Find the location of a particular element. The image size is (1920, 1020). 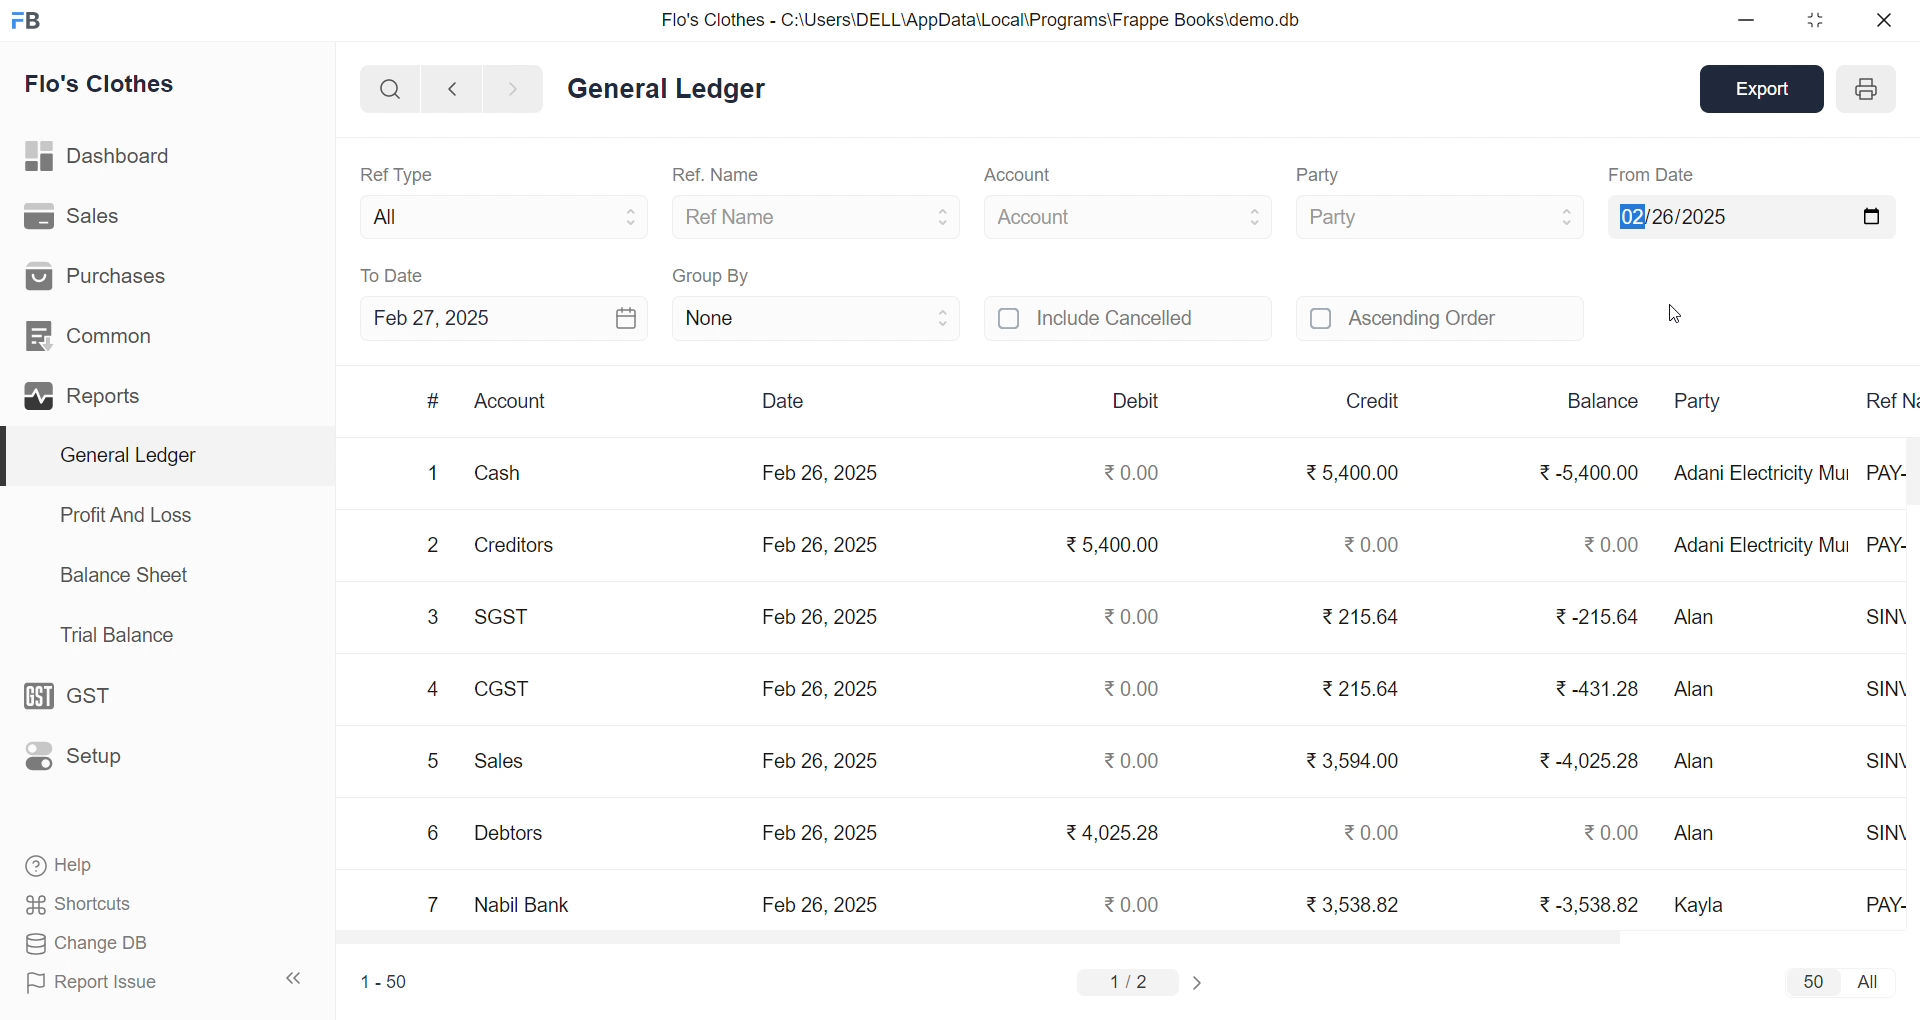

Account is located at coordinates (512, 403).